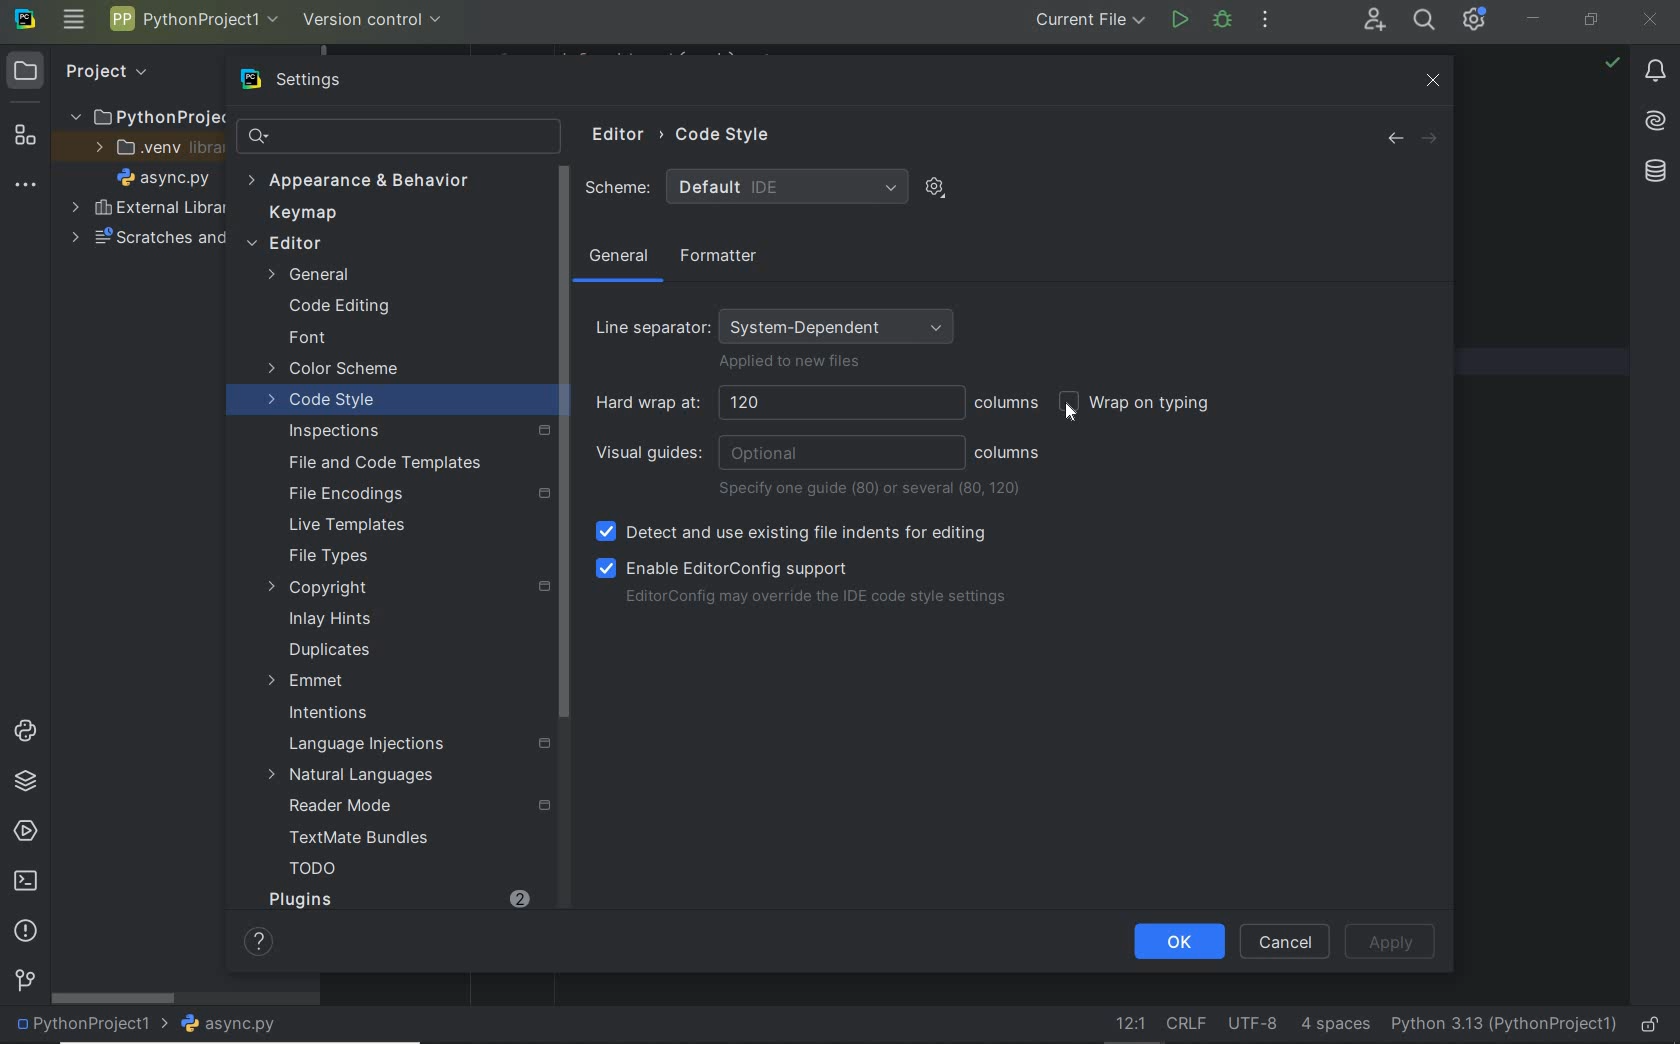 The image size is (1680, 1044). I want to click on services, so click(24, 832).